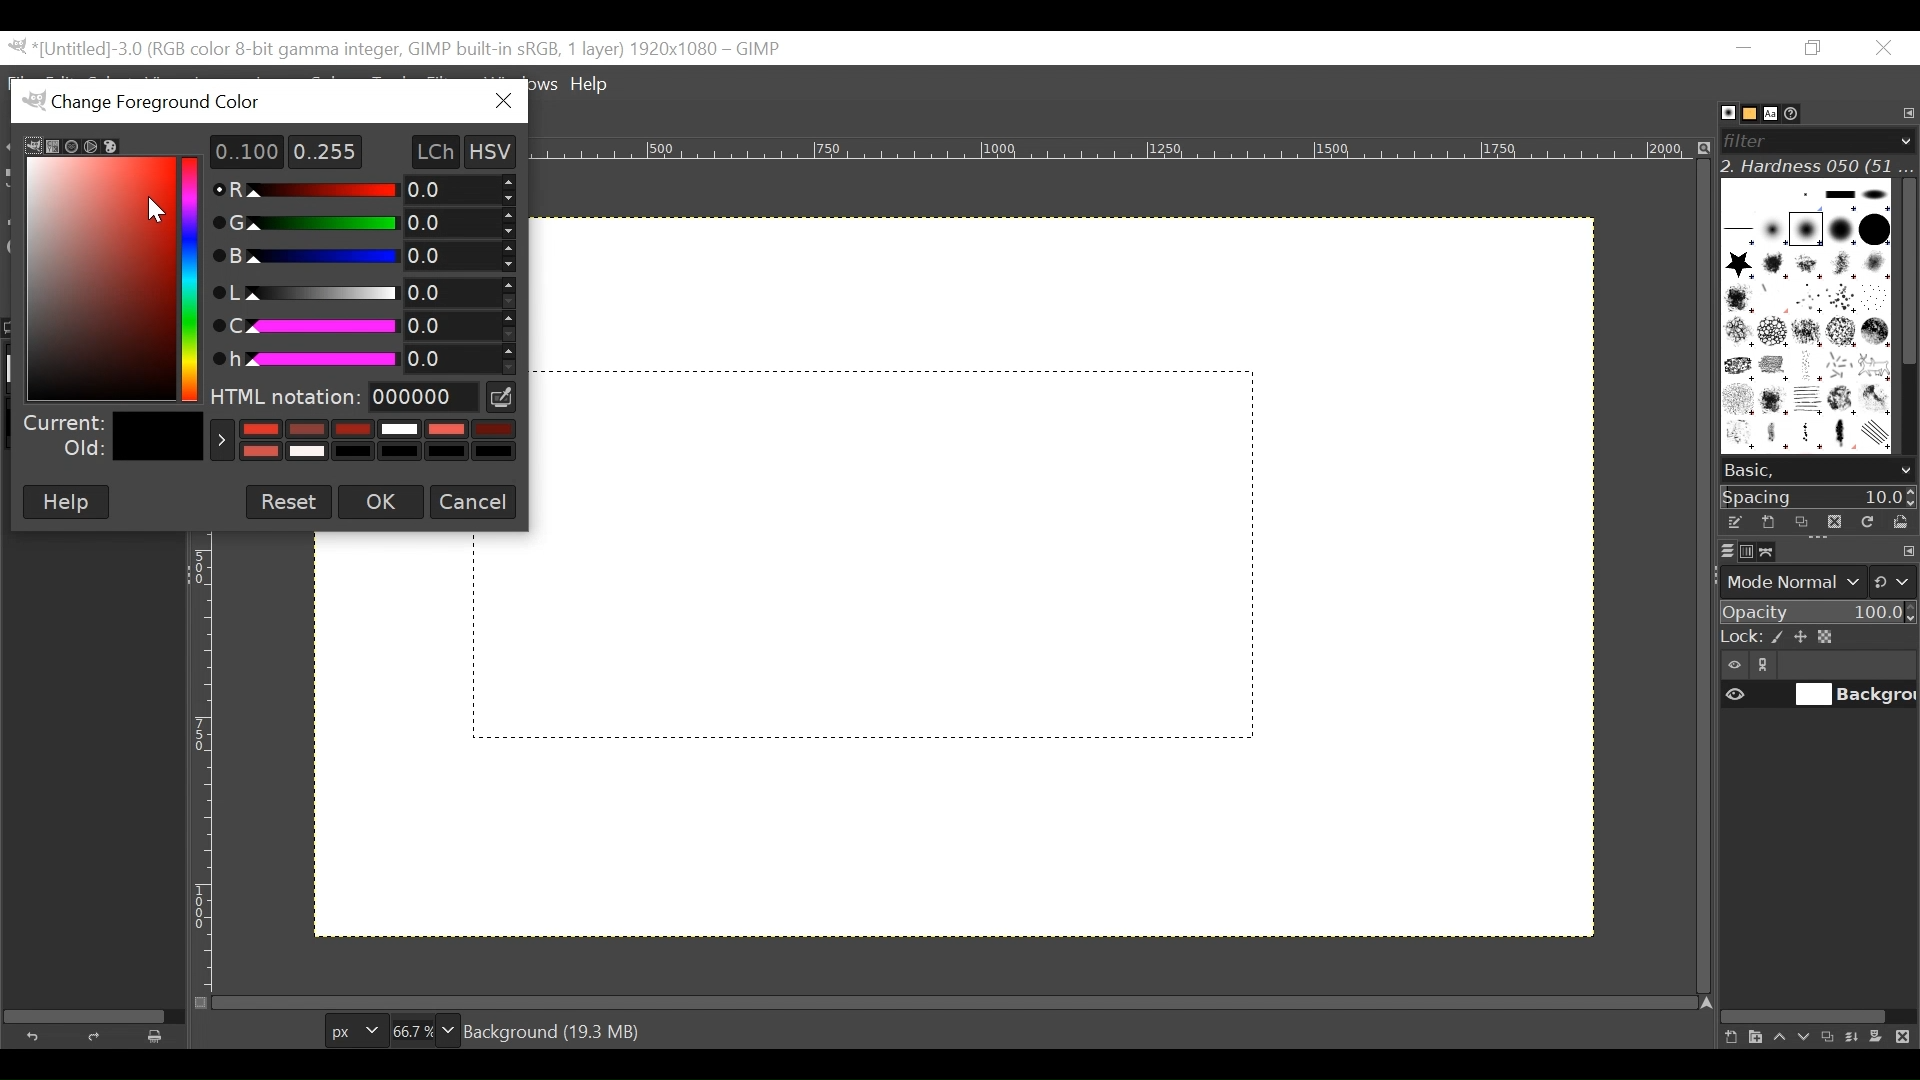 The width and height of the screenshot is (1920, 1080). Describe the element at coordinates (398, 49) in the screenshot. I see `Gimp File Name` at that location.